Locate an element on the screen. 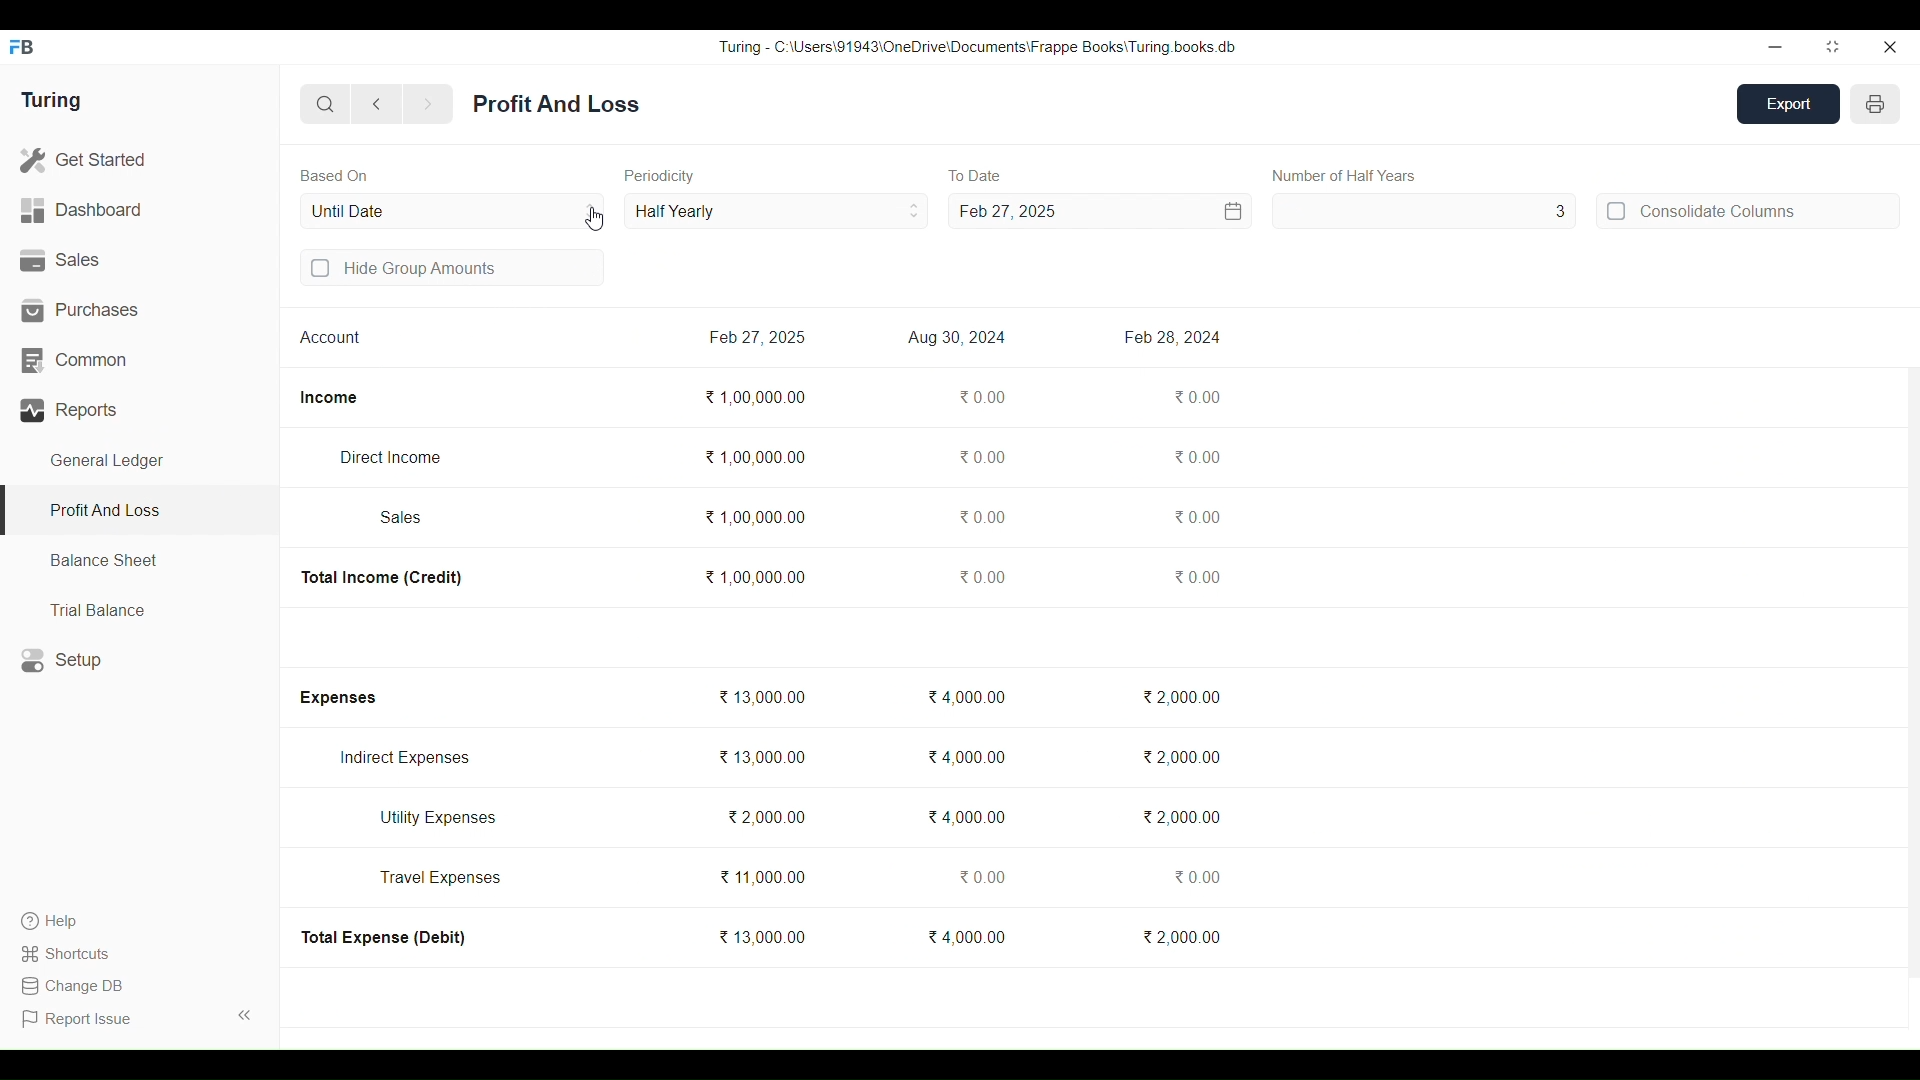 This screenshot has height=1080, width=1920. 2,000.00 is located at coordinates (1179, 697).